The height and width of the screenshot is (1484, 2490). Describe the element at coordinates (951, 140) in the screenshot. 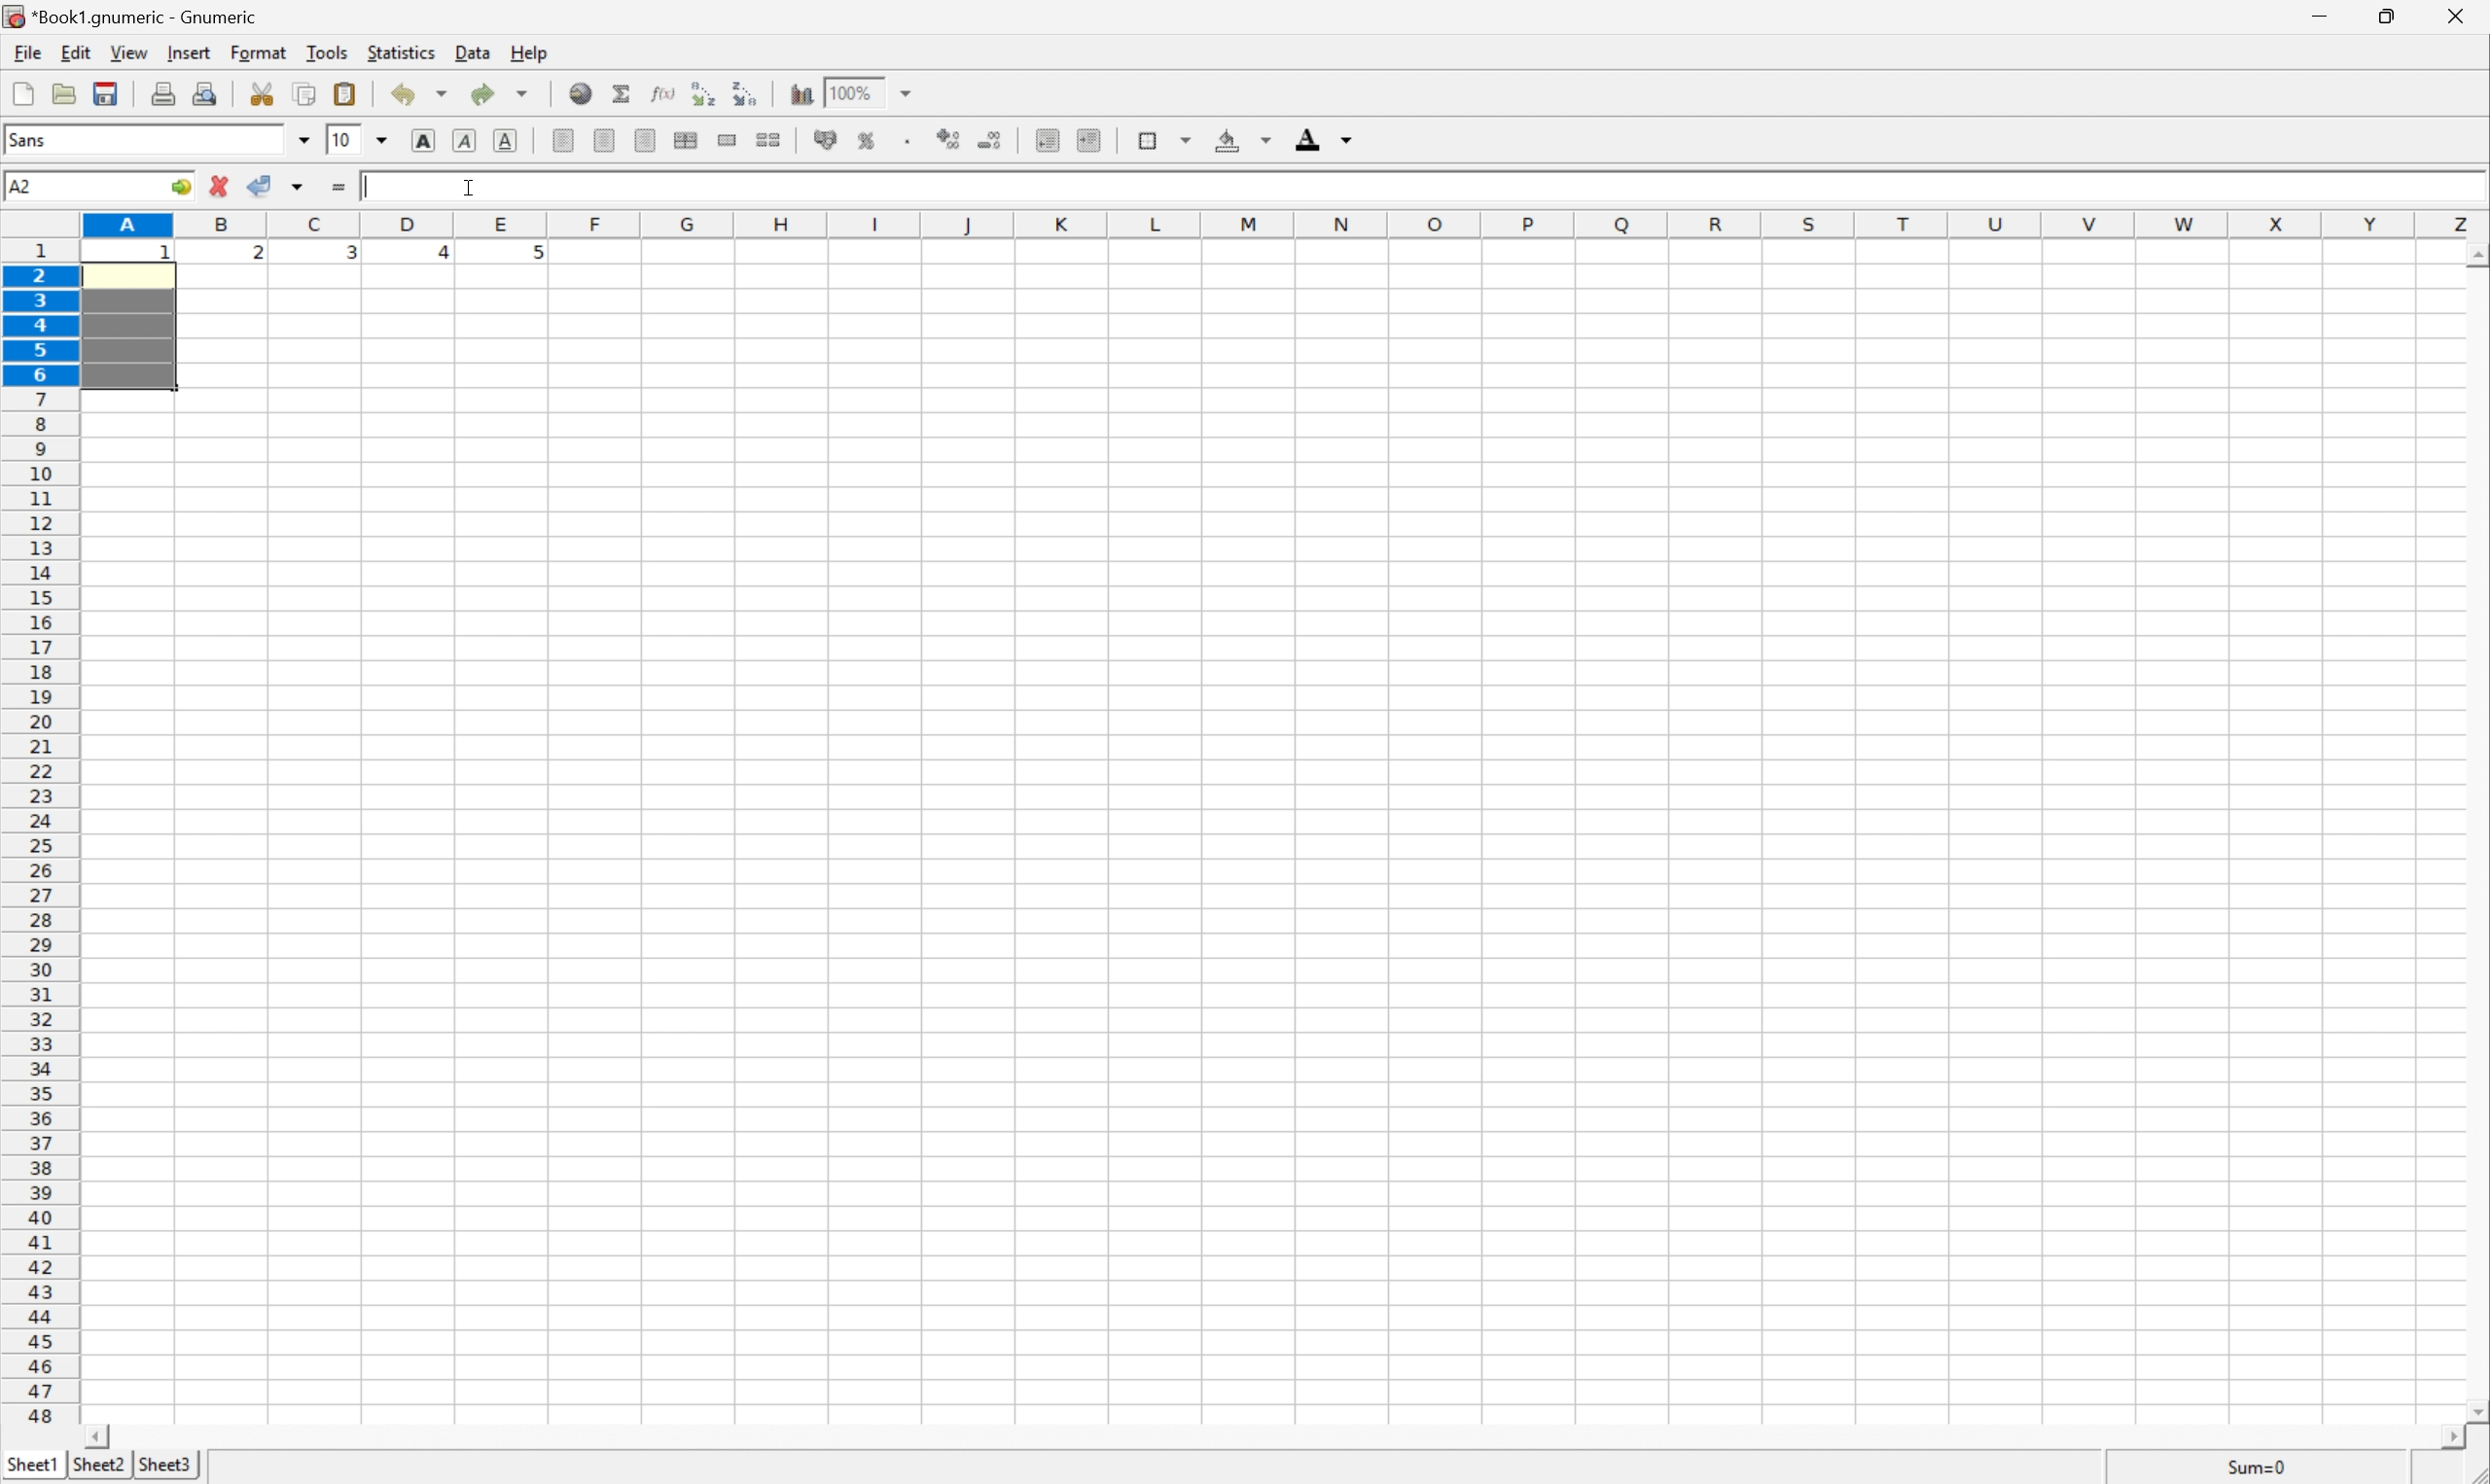

I see `increase number of decimals displayed` at that location.